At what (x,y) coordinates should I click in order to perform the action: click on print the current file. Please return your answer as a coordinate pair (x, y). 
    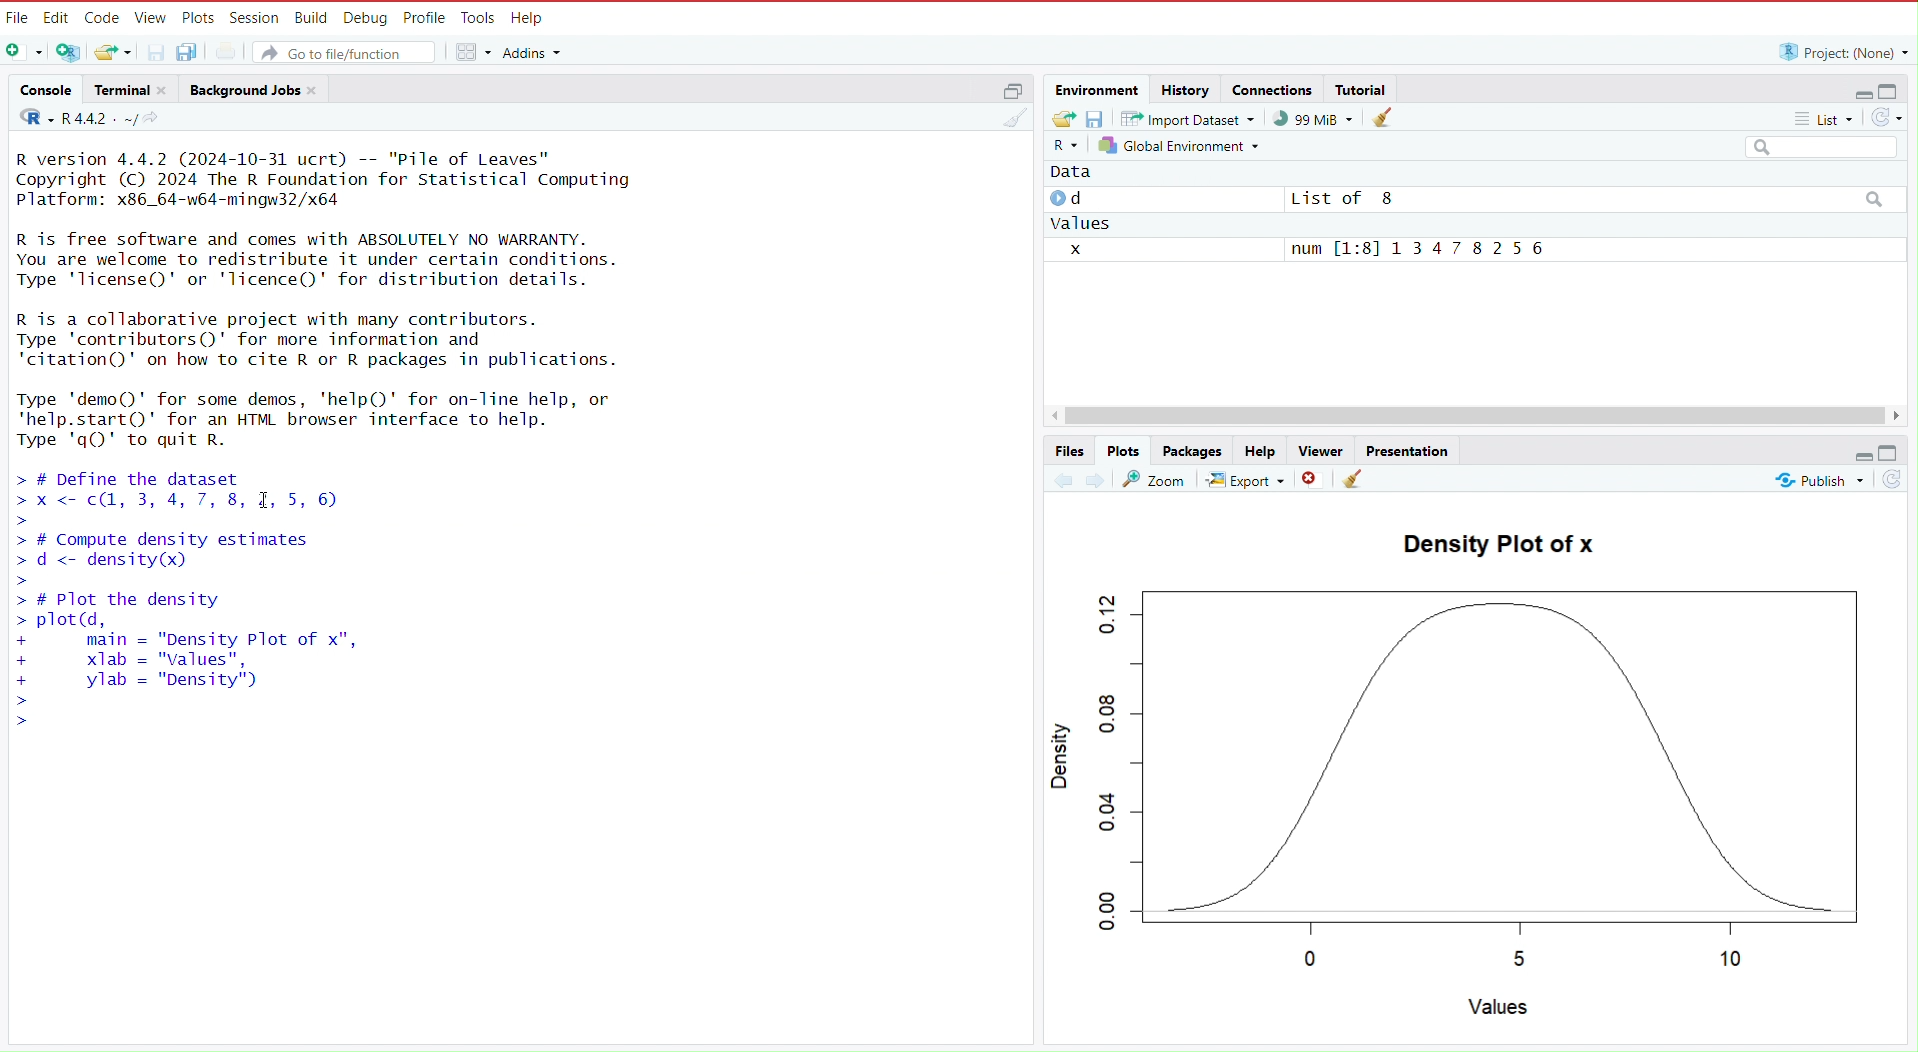
    Looking at the image, I should click on (225, 53).